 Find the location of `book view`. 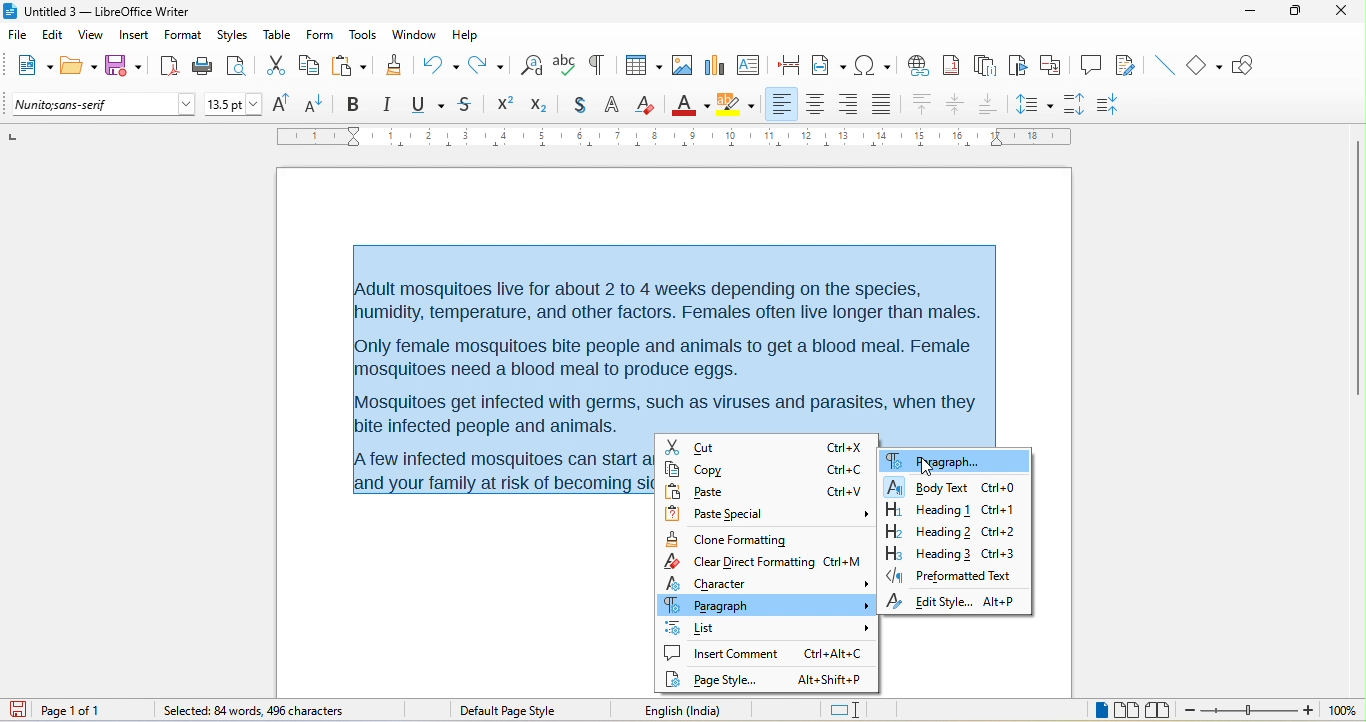

book view is located at coordinates (1162, 710).